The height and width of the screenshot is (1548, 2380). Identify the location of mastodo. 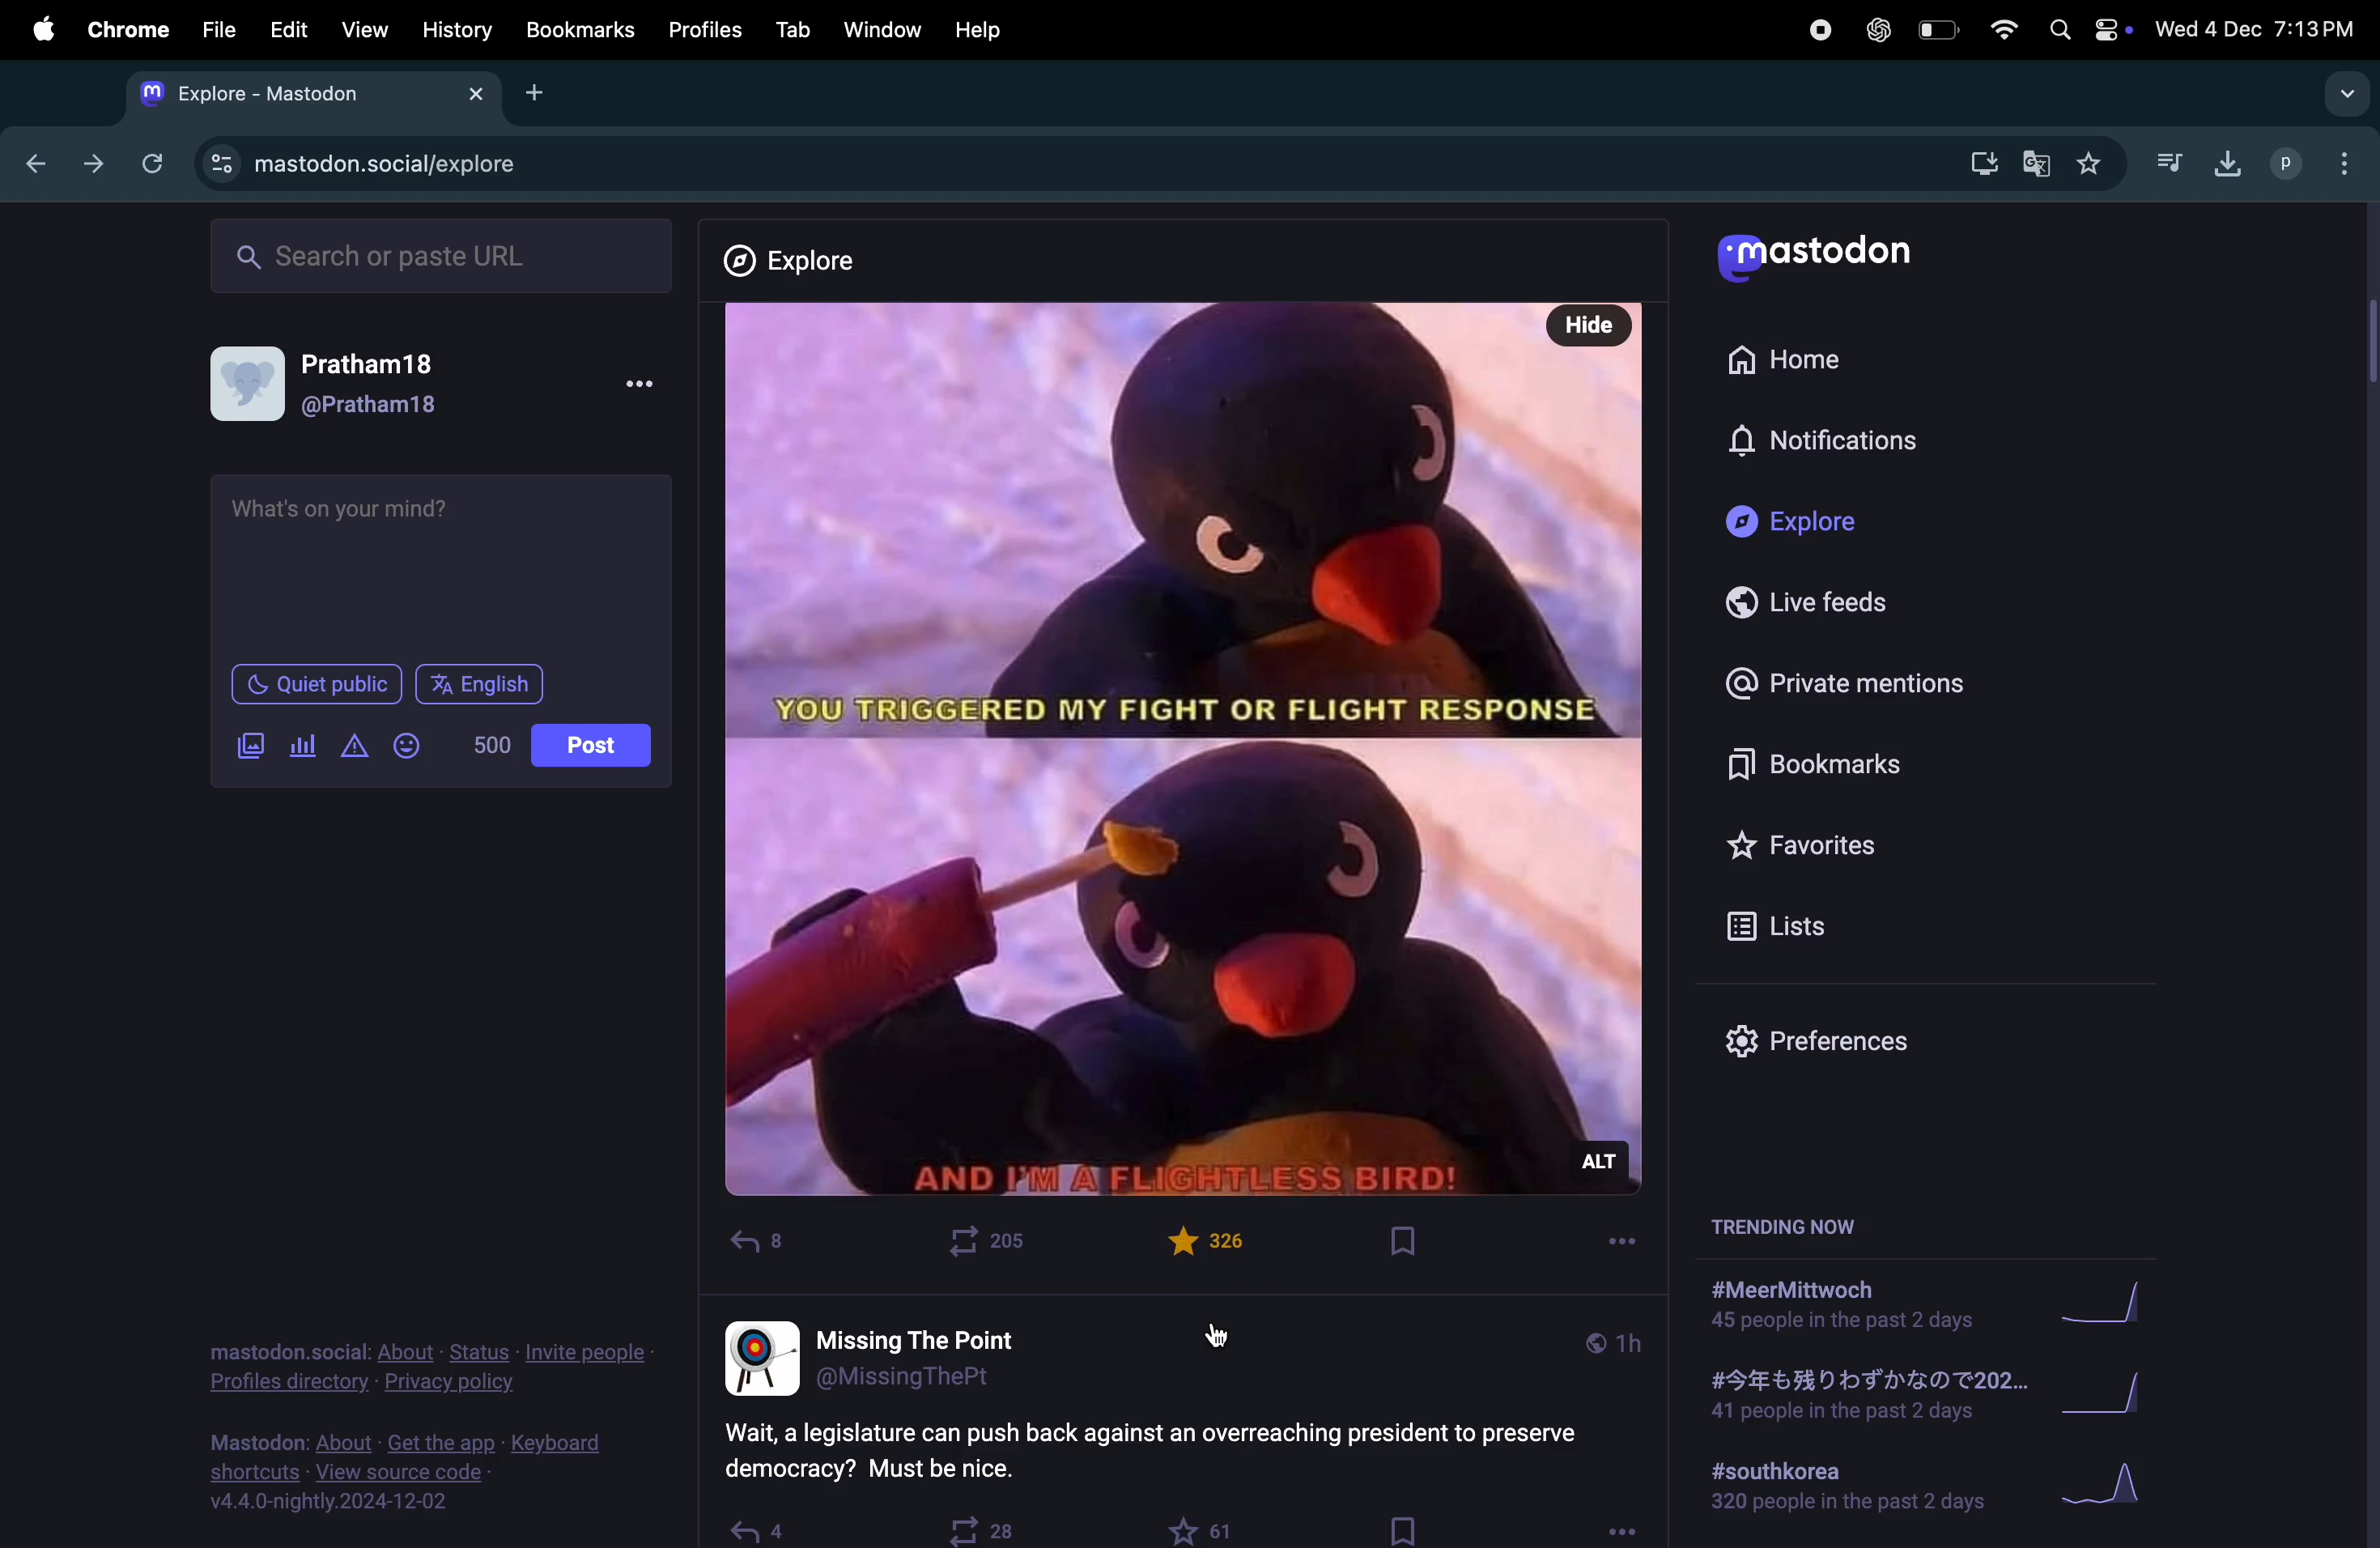
(1830, 252).